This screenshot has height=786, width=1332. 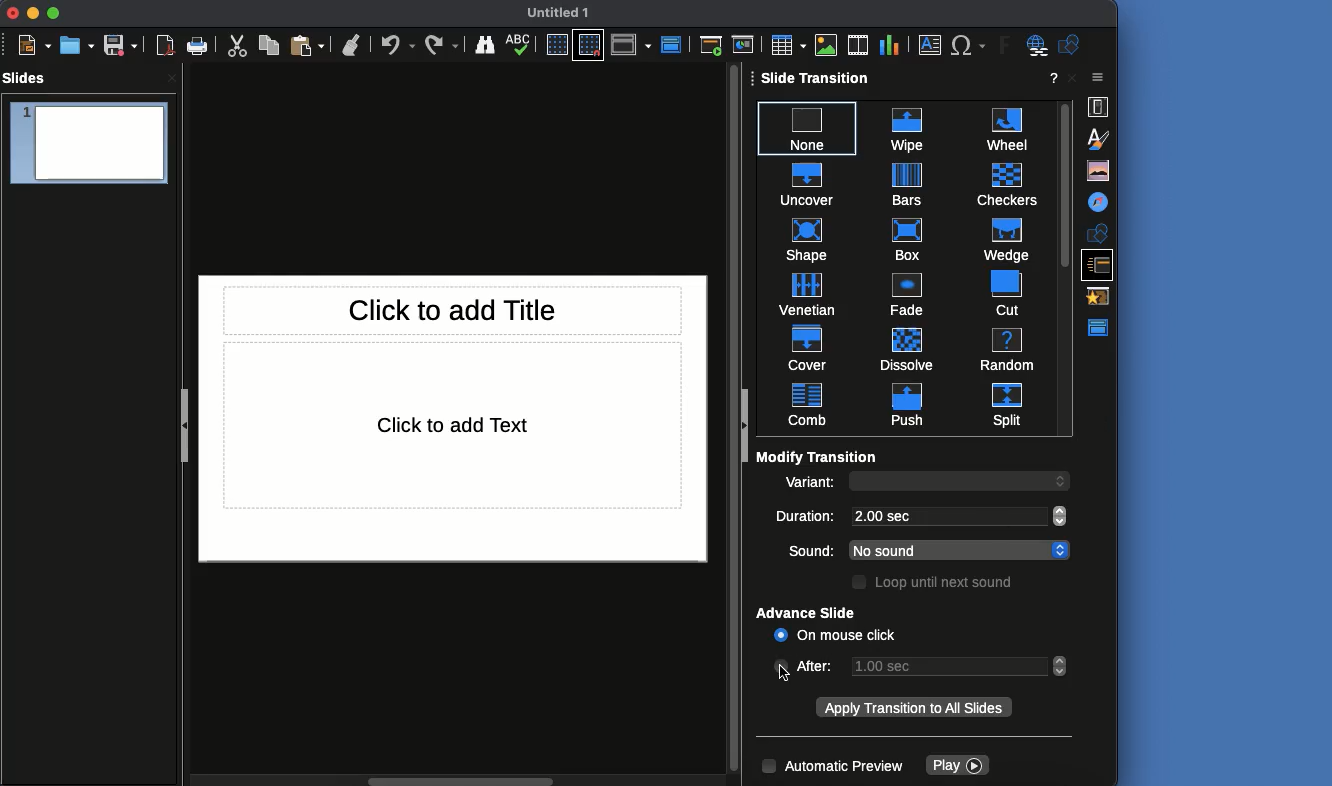 What do you see at coordinates (1097, 232) in the screenshot?
I see `Shapes` at bounding box center [1097, 232].